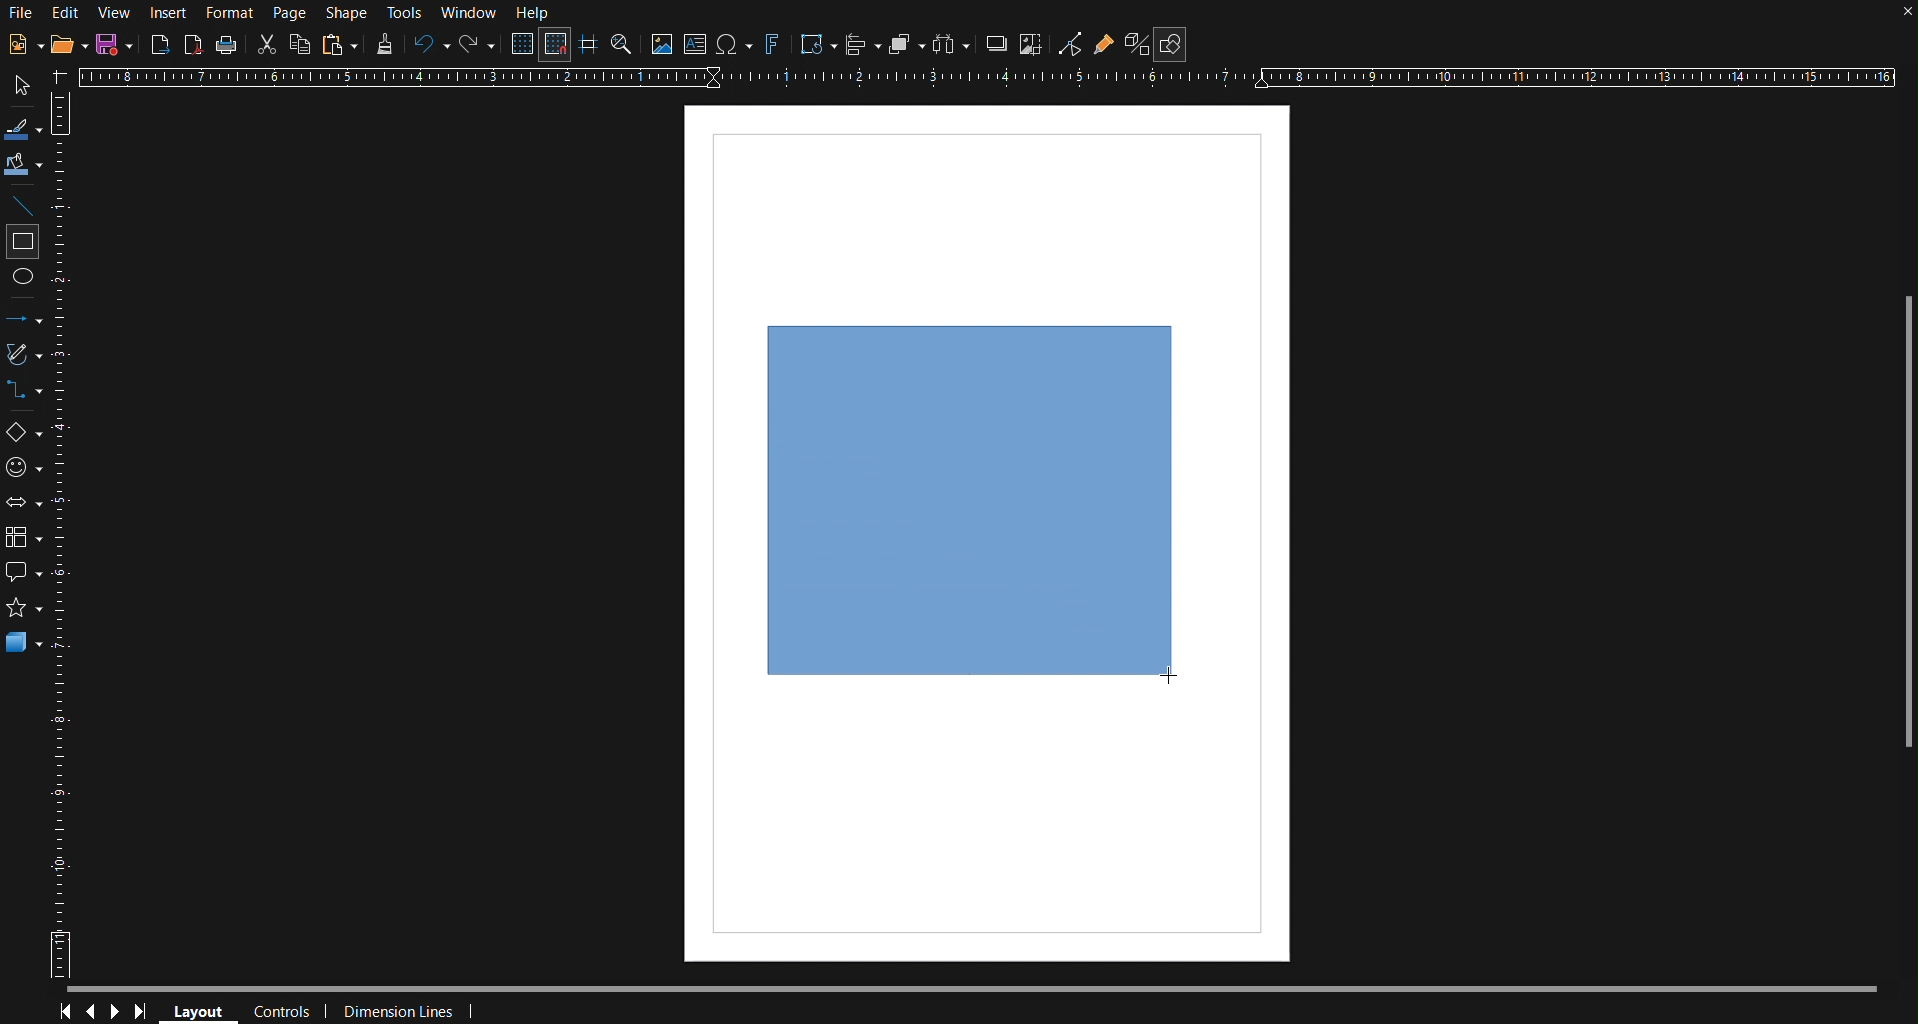 This screenshot has width=1918, height=1024. I want to click on Save, so click(115, 44).